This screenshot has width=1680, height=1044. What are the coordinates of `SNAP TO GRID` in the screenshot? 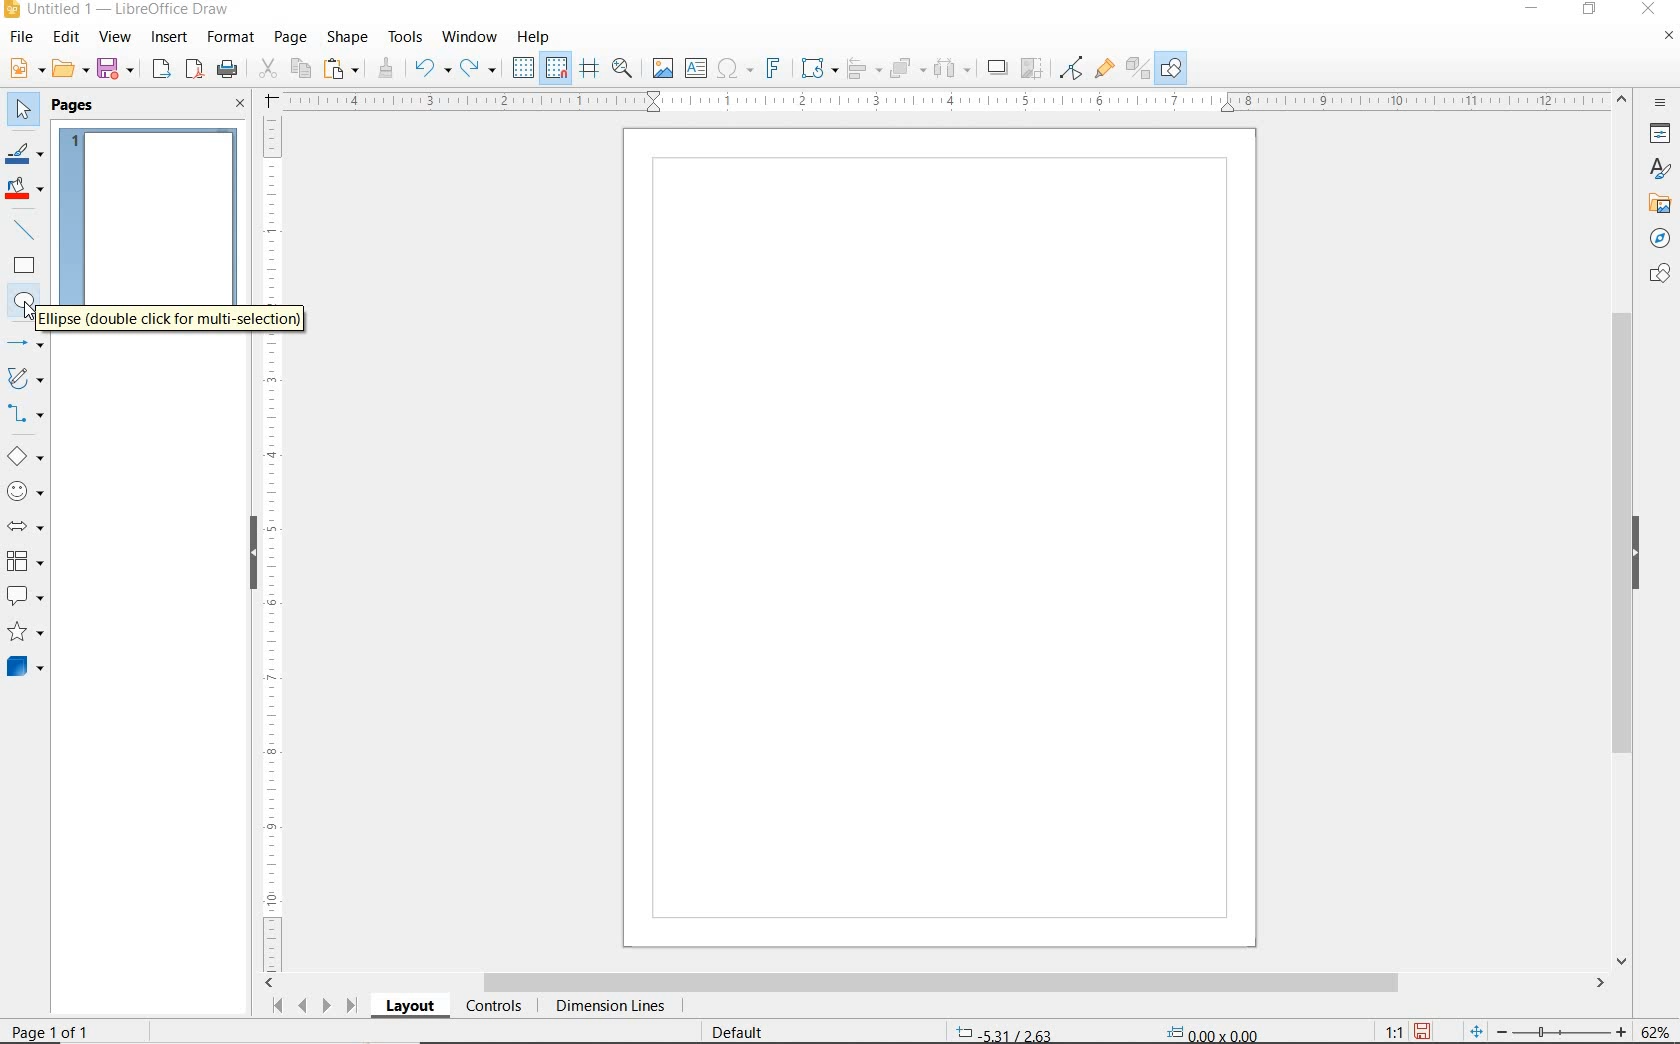 It's located at (555, 68).